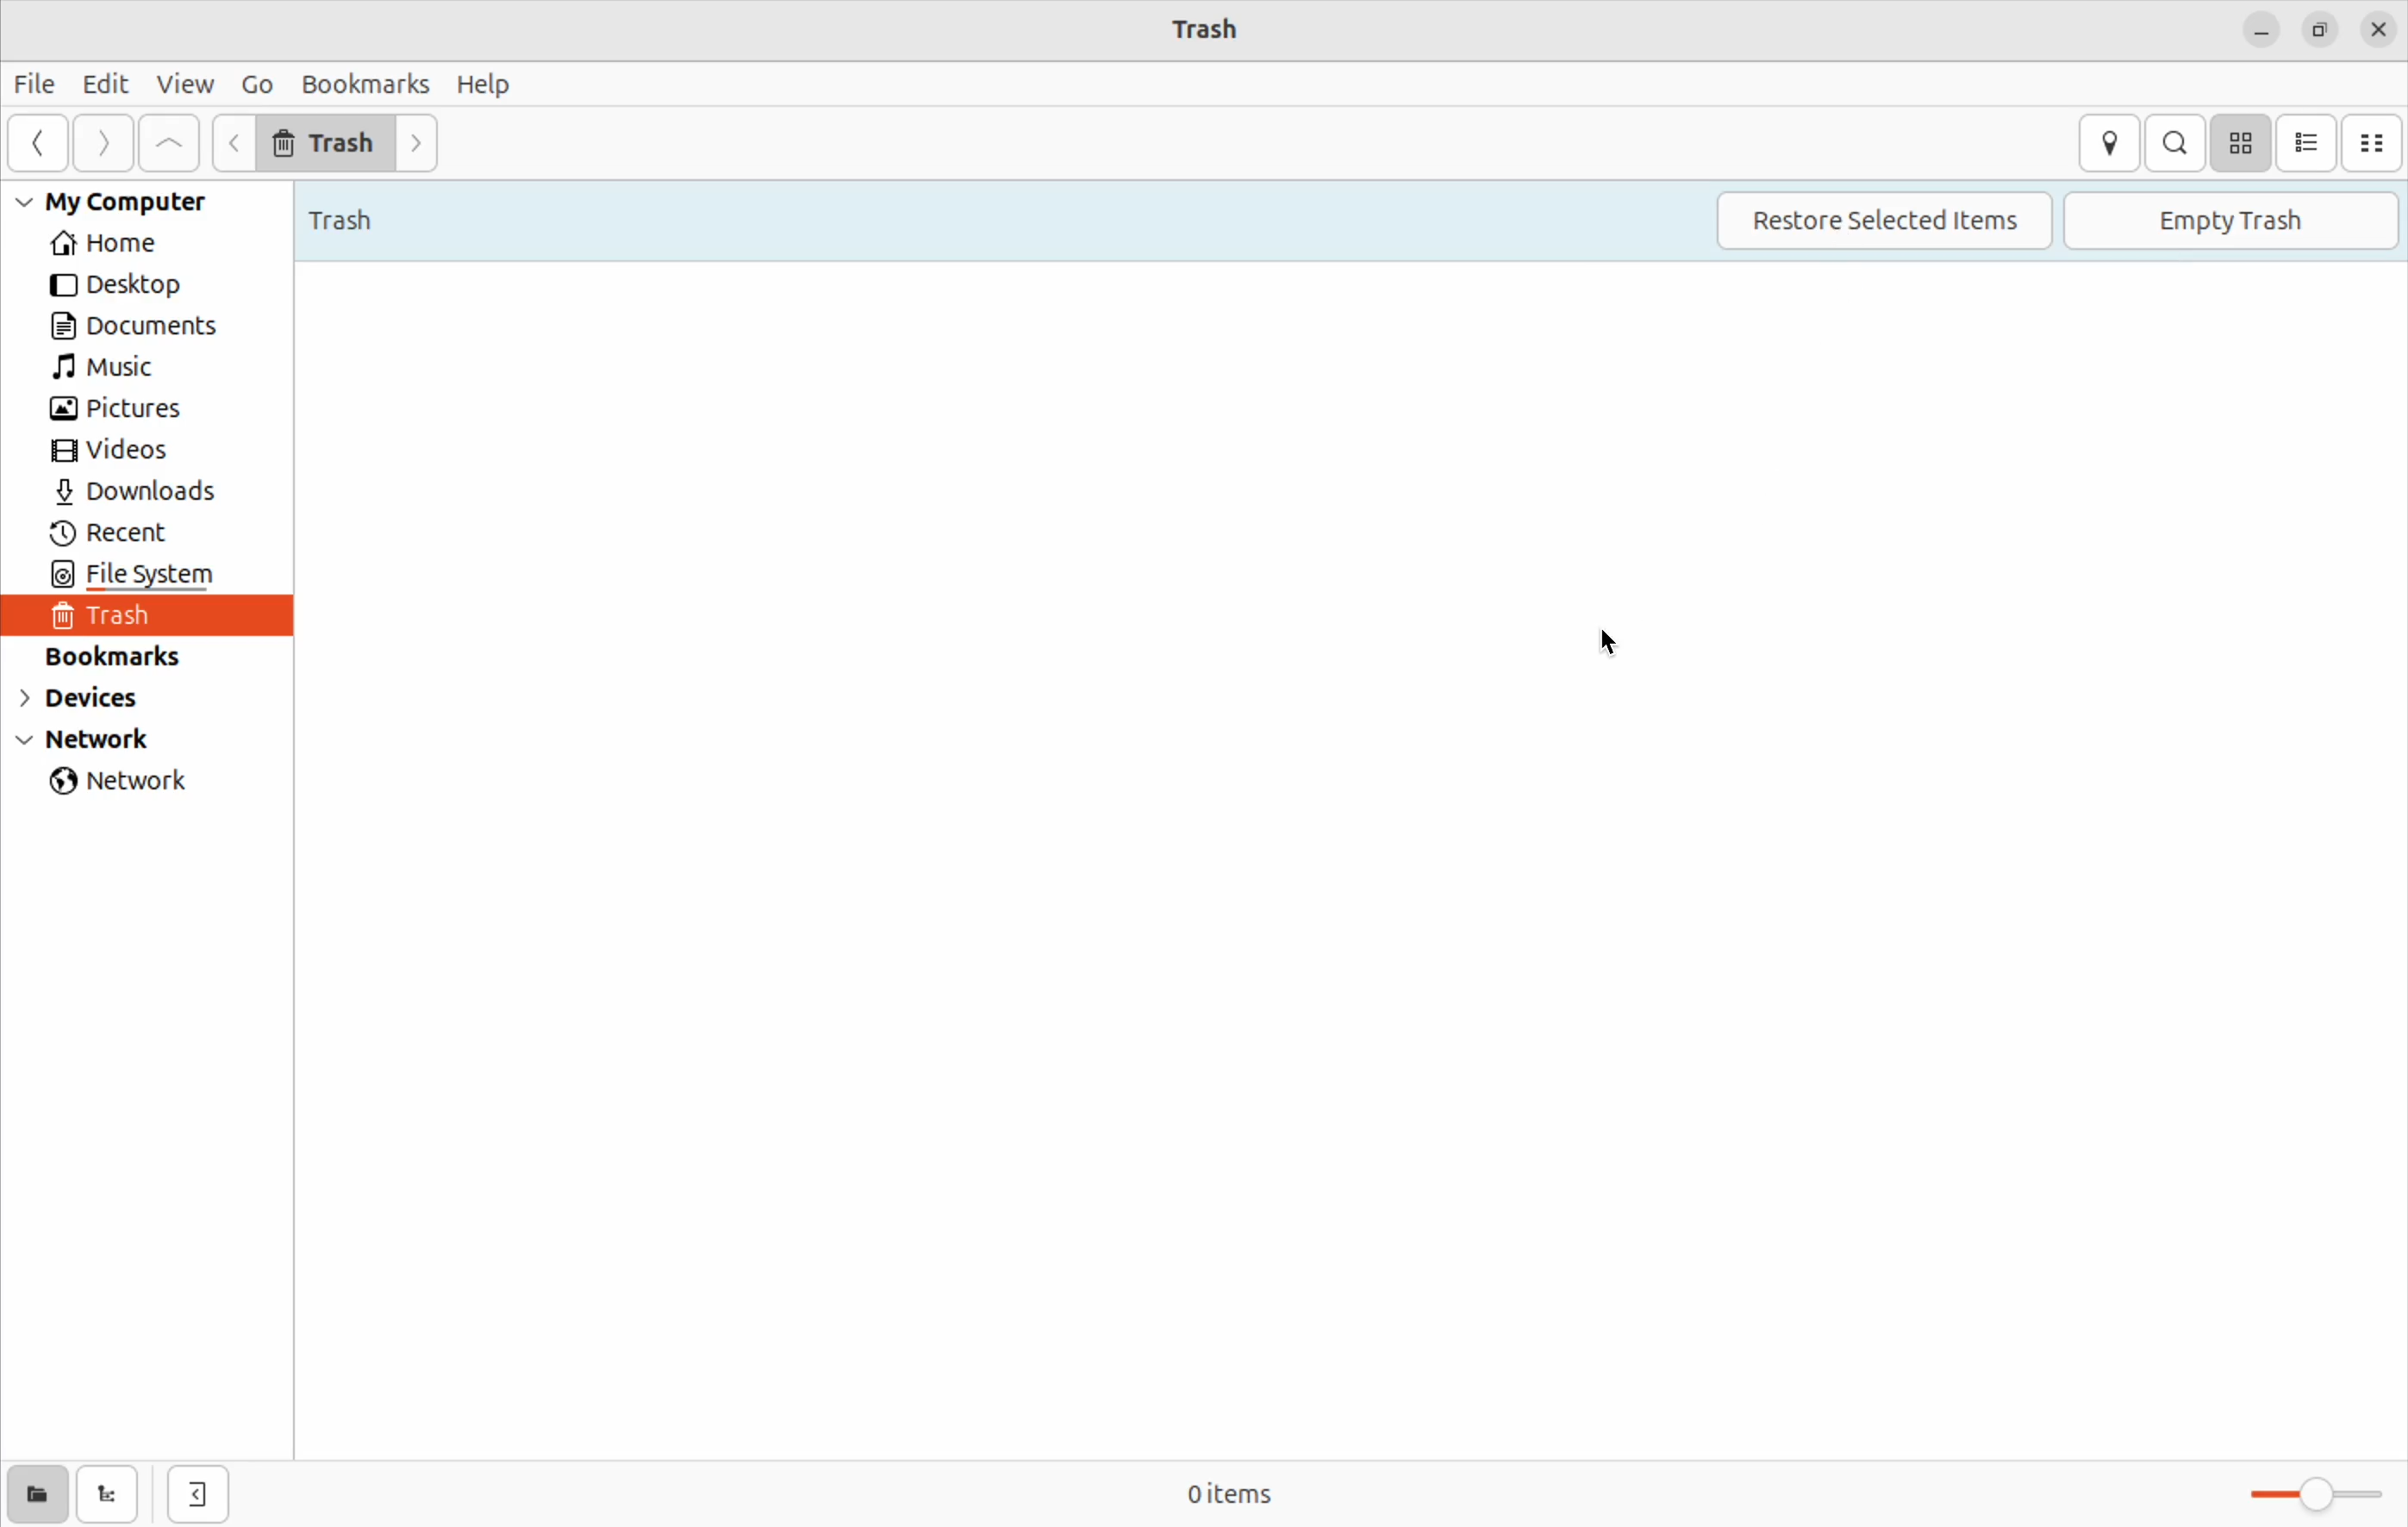 Image resolution: width=2408 pixels, height=1527 pixels. What do you see at coordinates (103, 144) in the screenshot?
I see `next` at bounding box center [103, 144].